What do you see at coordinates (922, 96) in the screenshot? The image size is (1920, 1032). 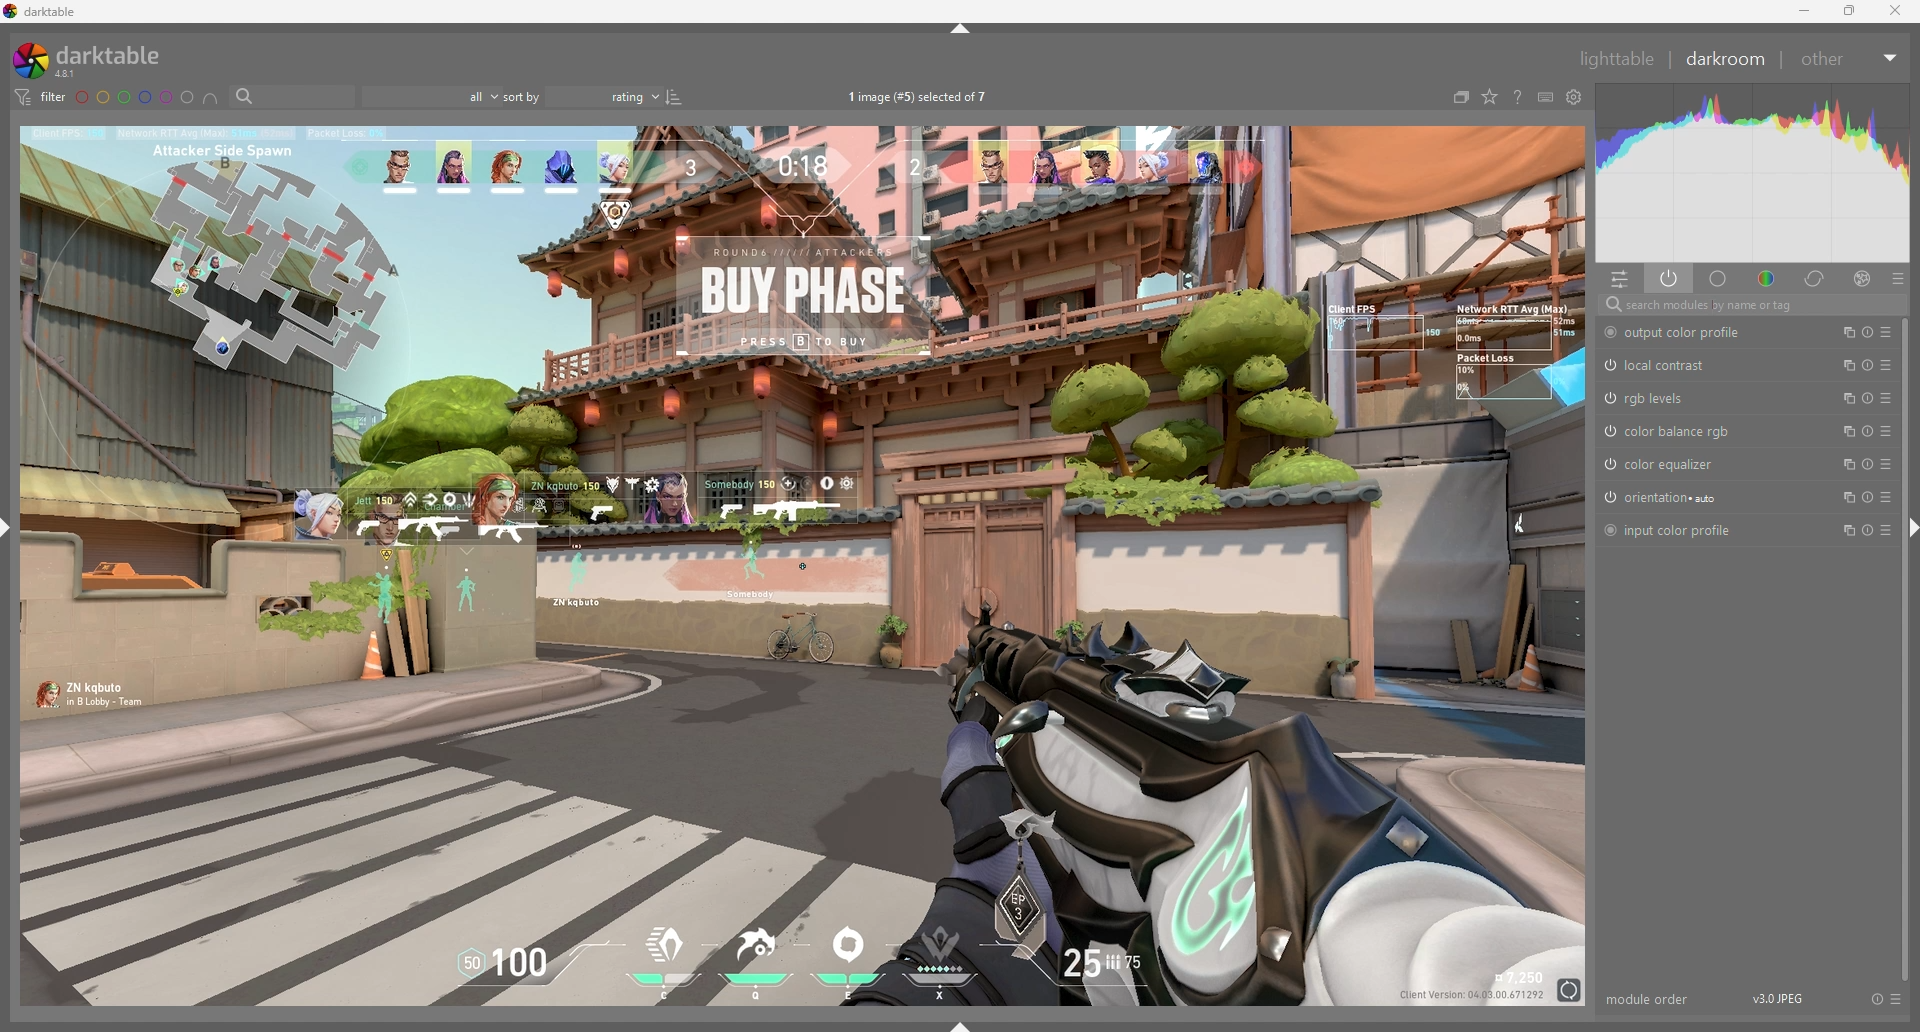 I see `images selected` at bounding box center [922, 96].